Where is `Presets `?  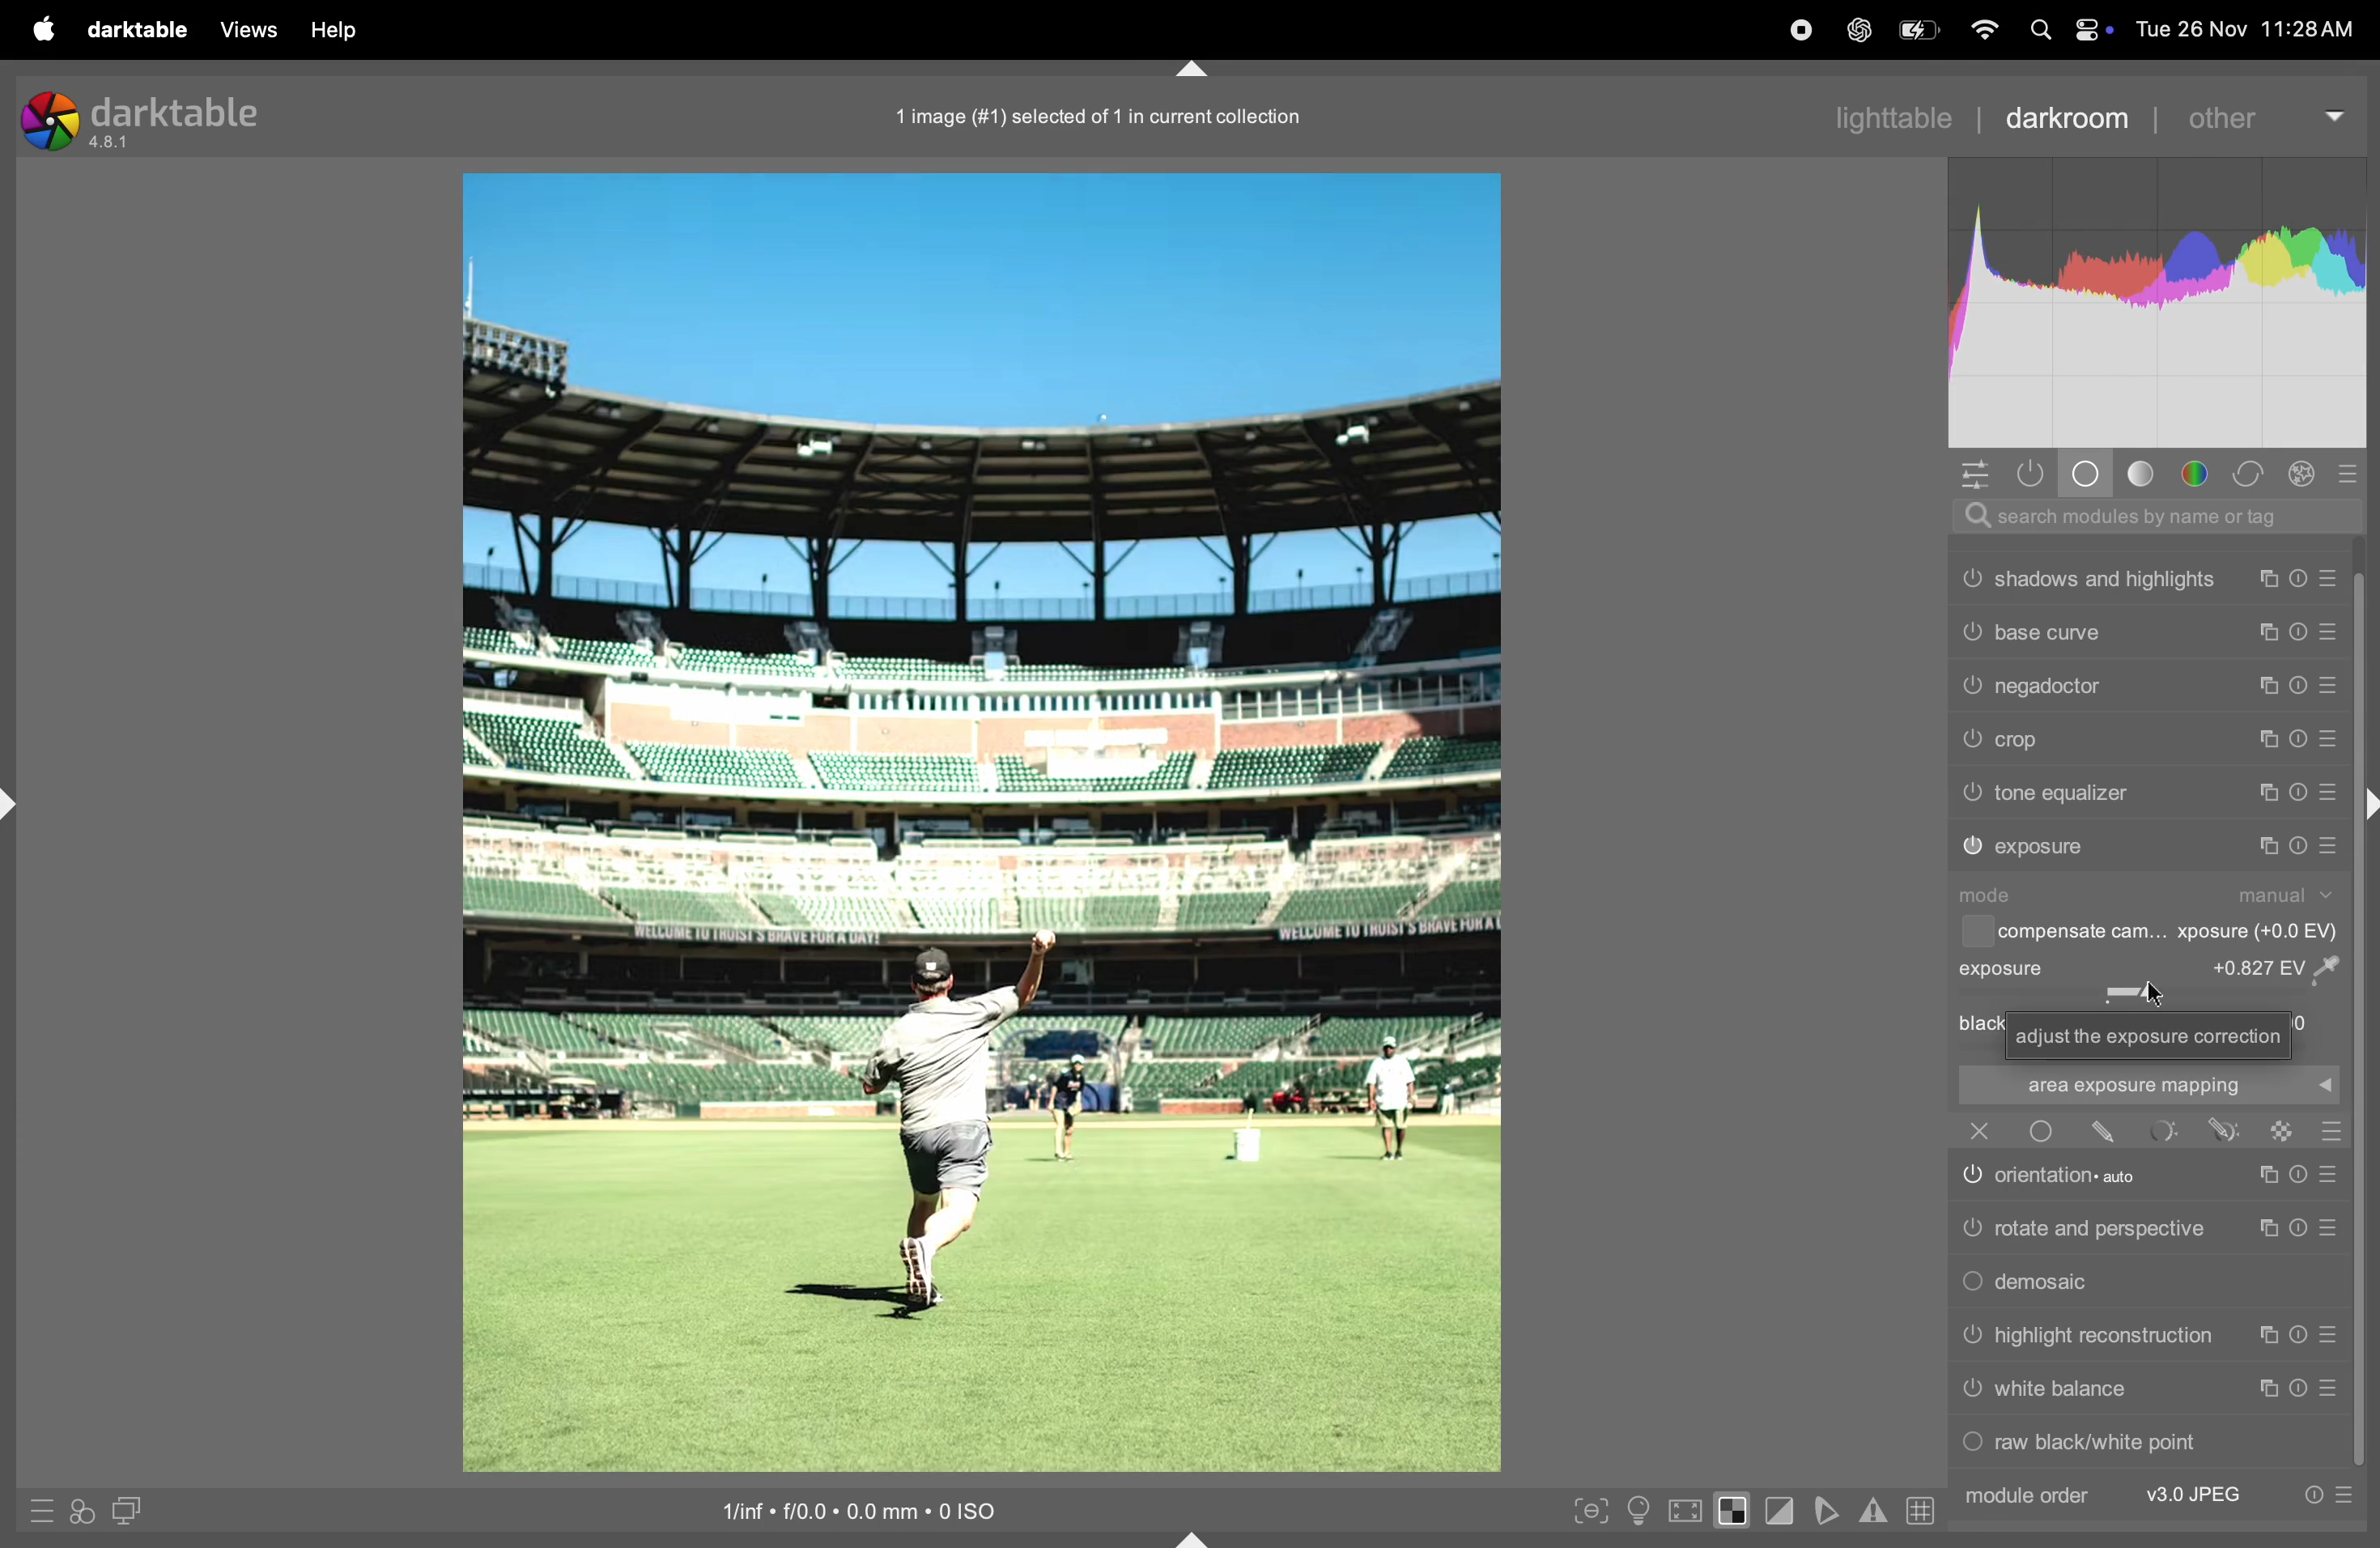
Presets  is located at coordinates (2331, 741).